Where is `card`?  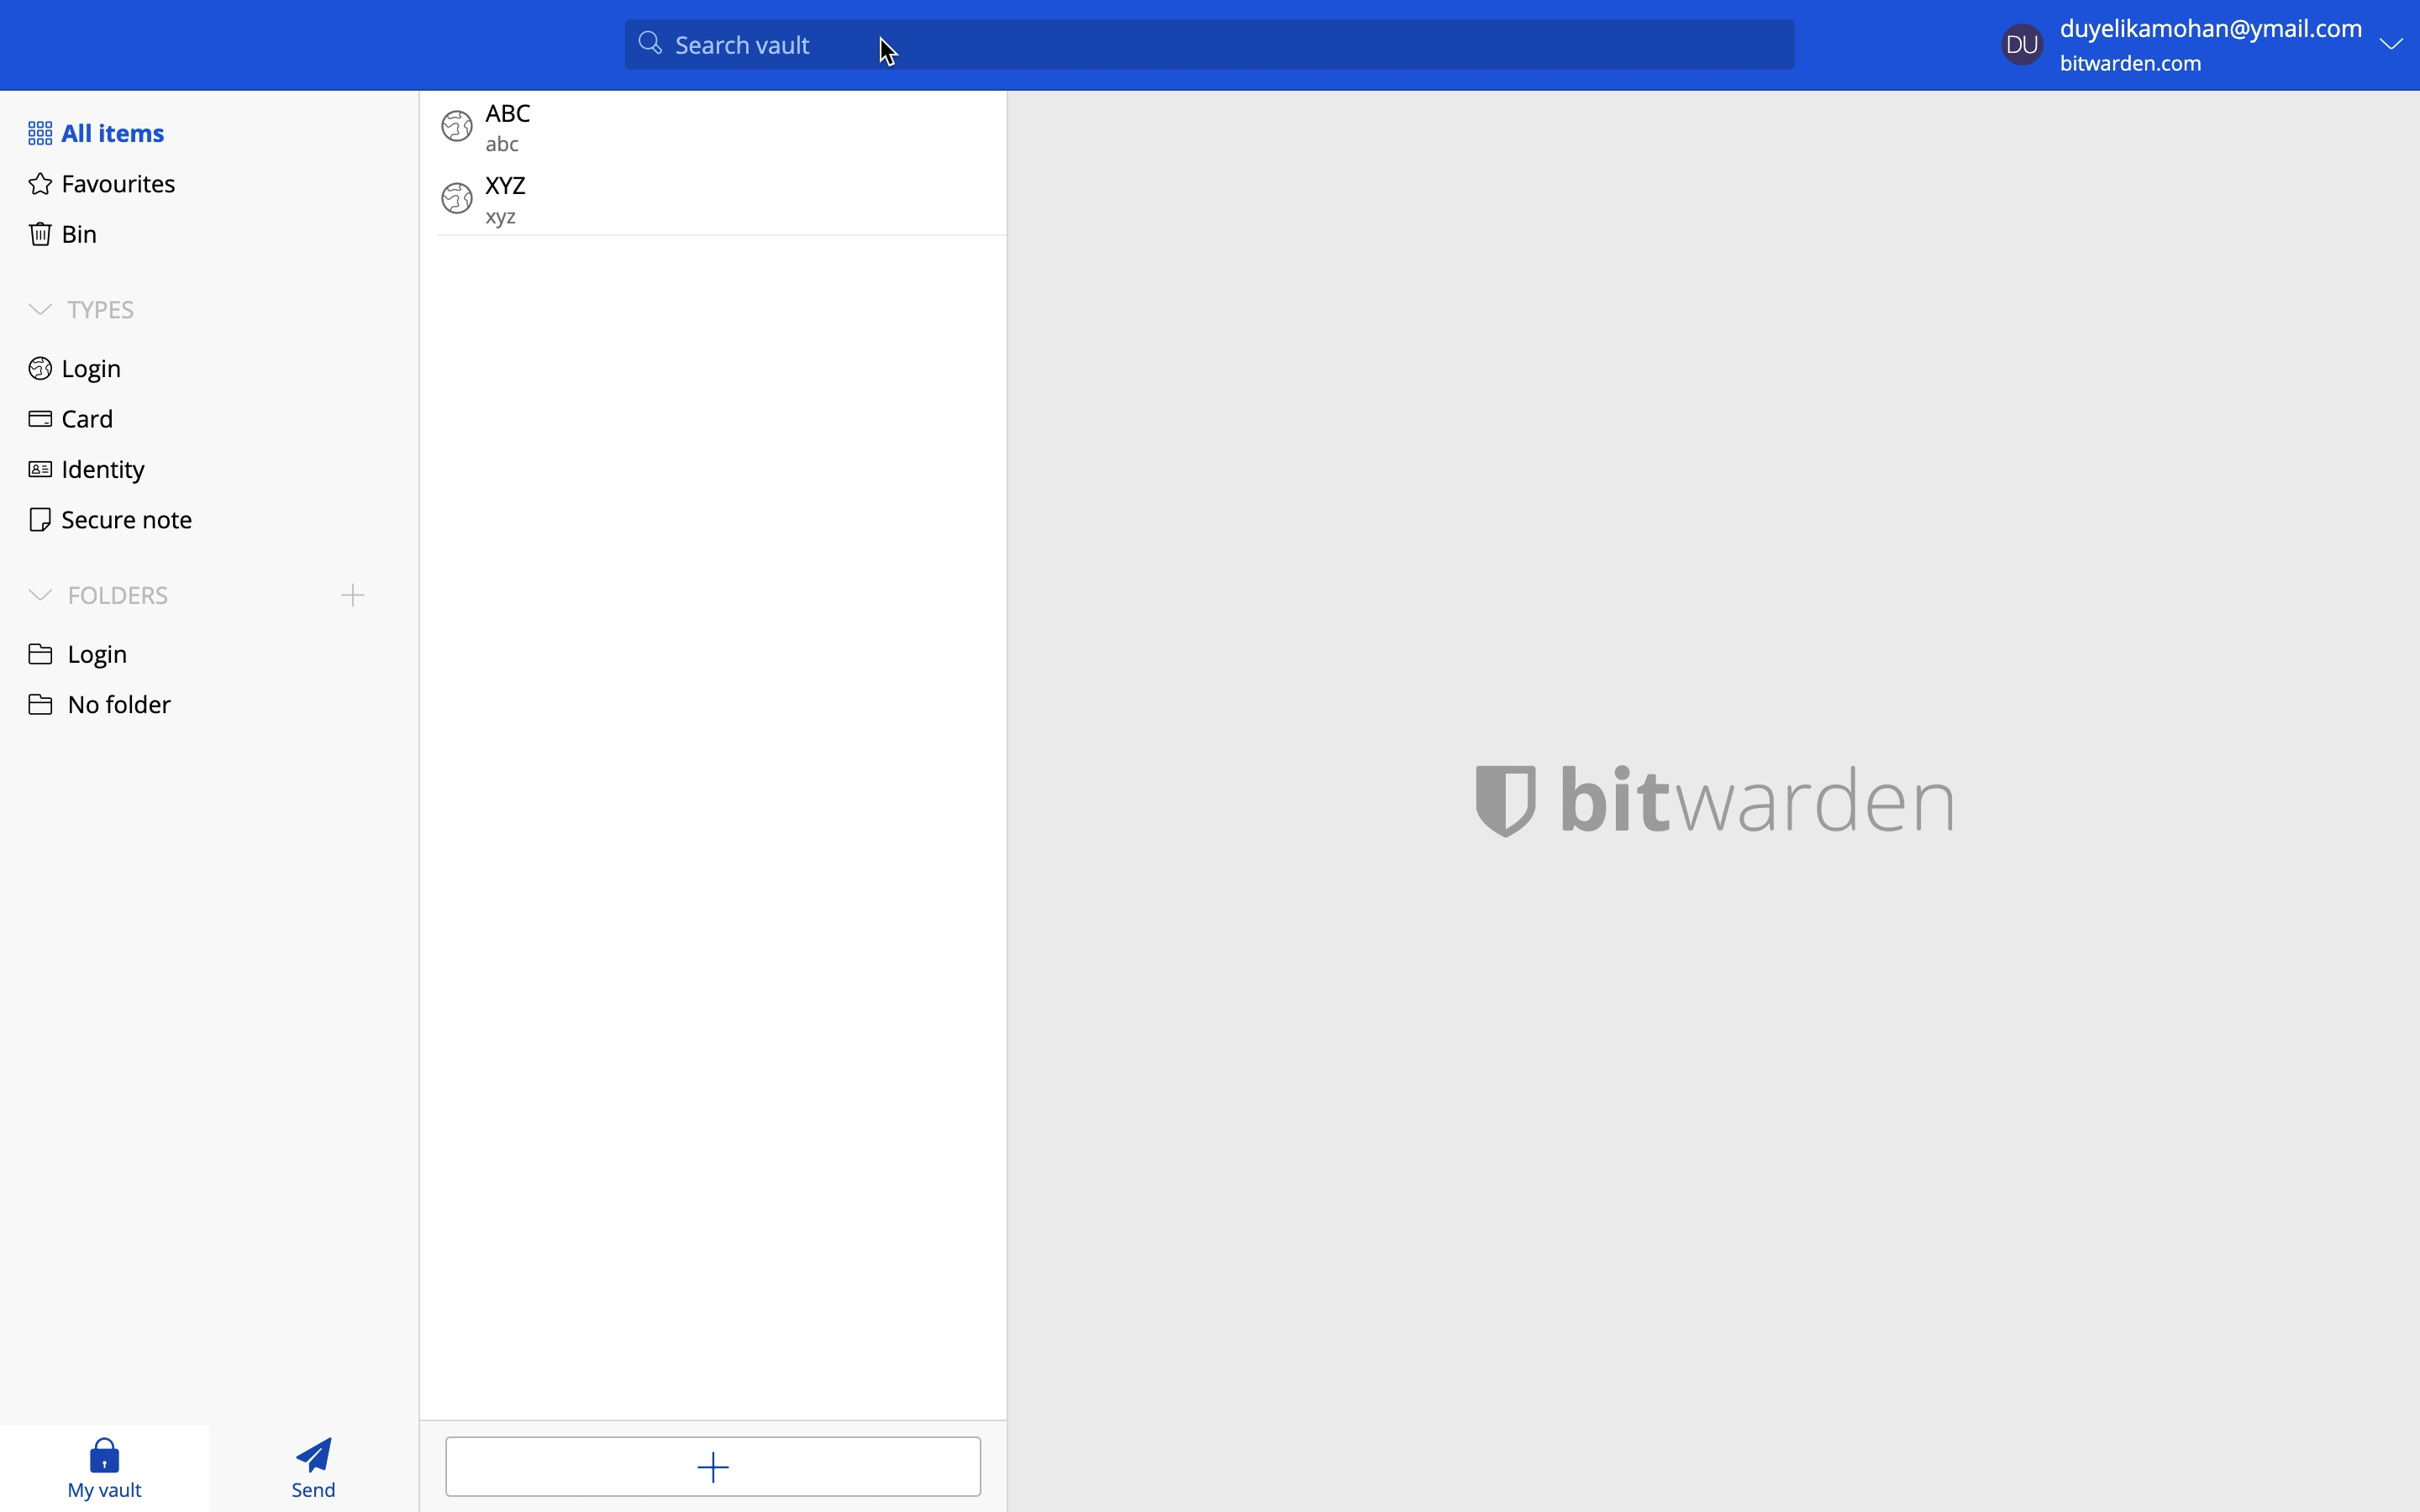
card is located at coordinates (74, 420).